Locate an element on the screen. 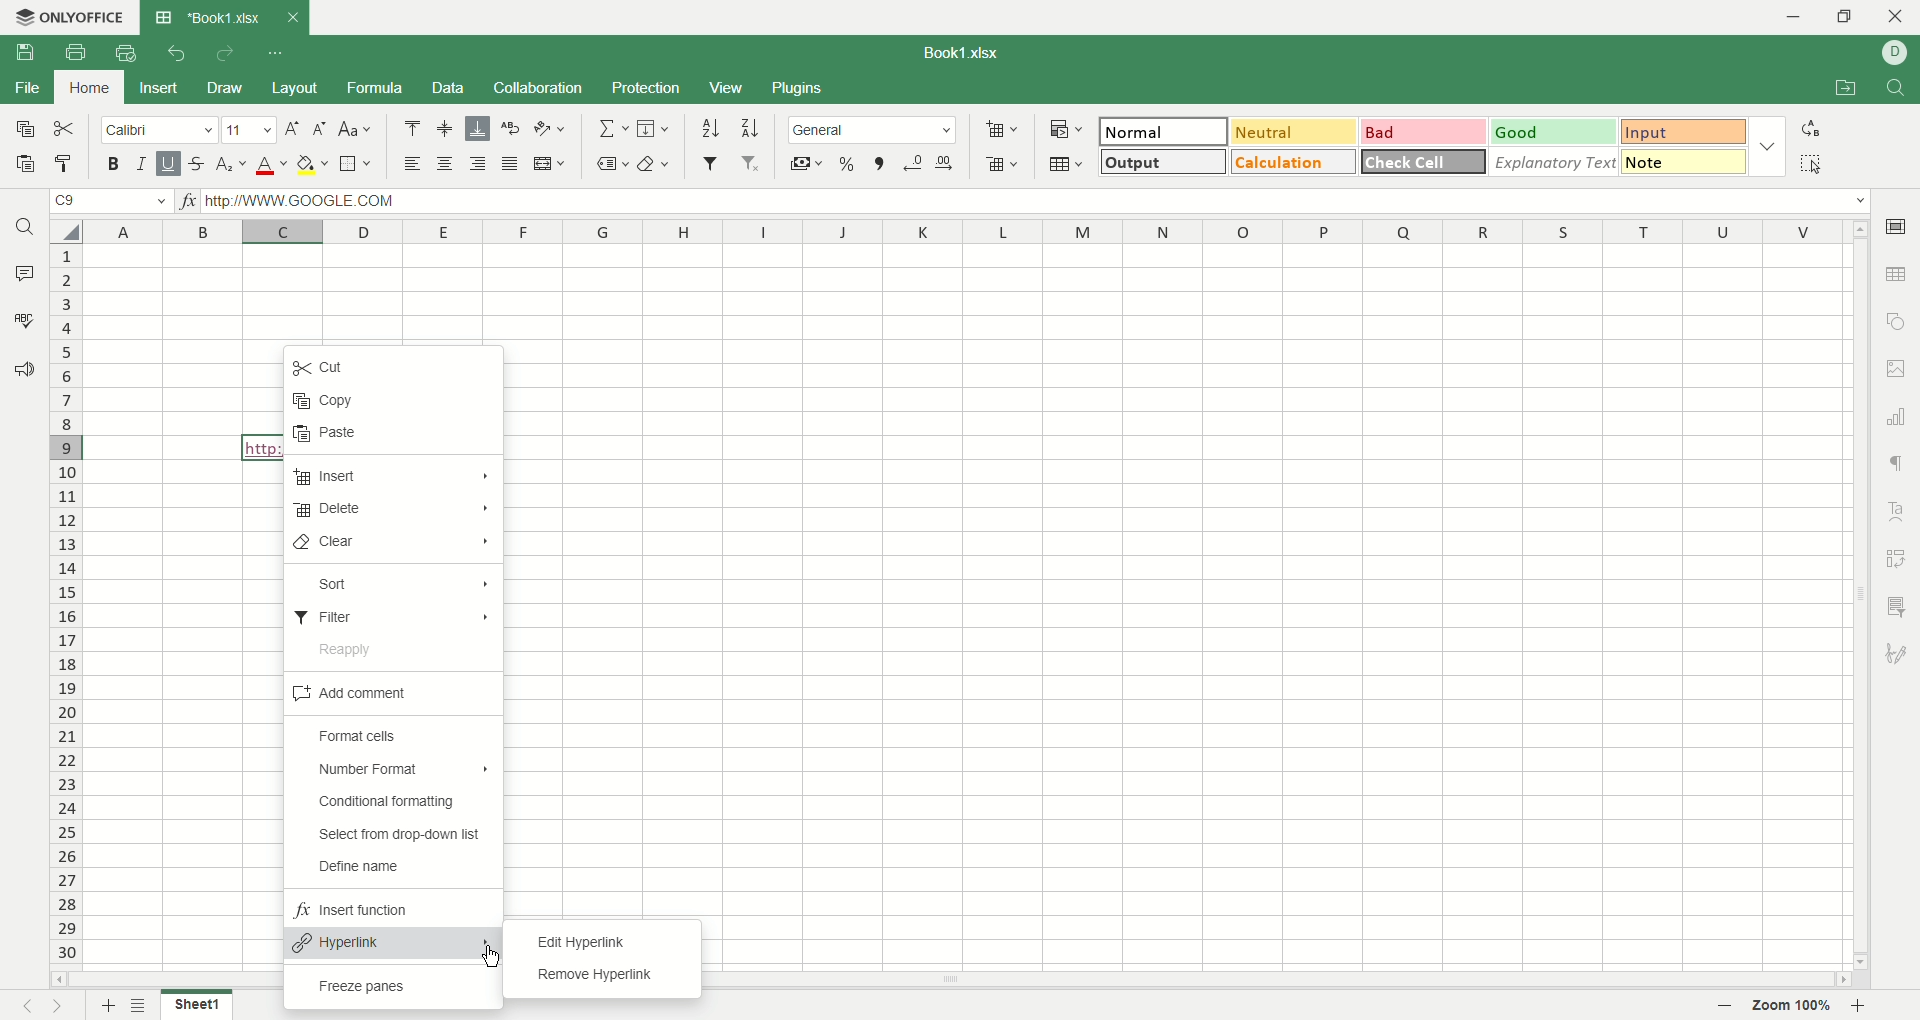 The width and height of the screenshot is (1920, 1020). subscript is located at coordinates (230, 166).